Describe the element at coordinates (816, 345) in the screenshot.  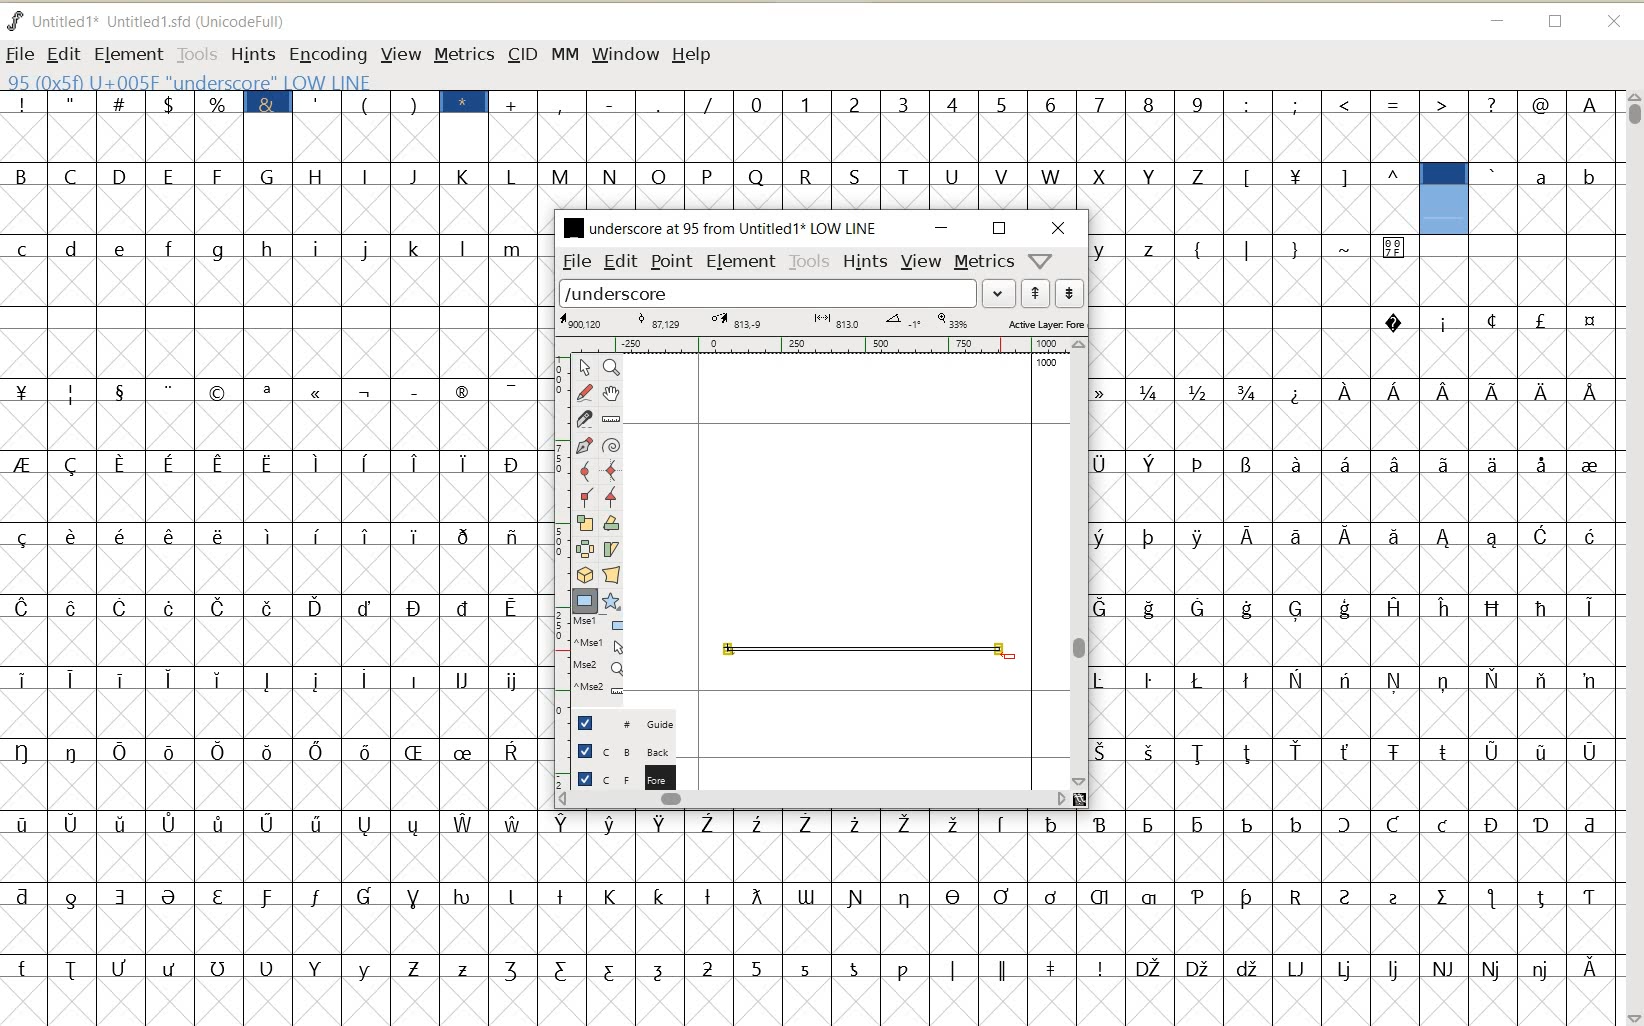
I see `RULER` at that location.